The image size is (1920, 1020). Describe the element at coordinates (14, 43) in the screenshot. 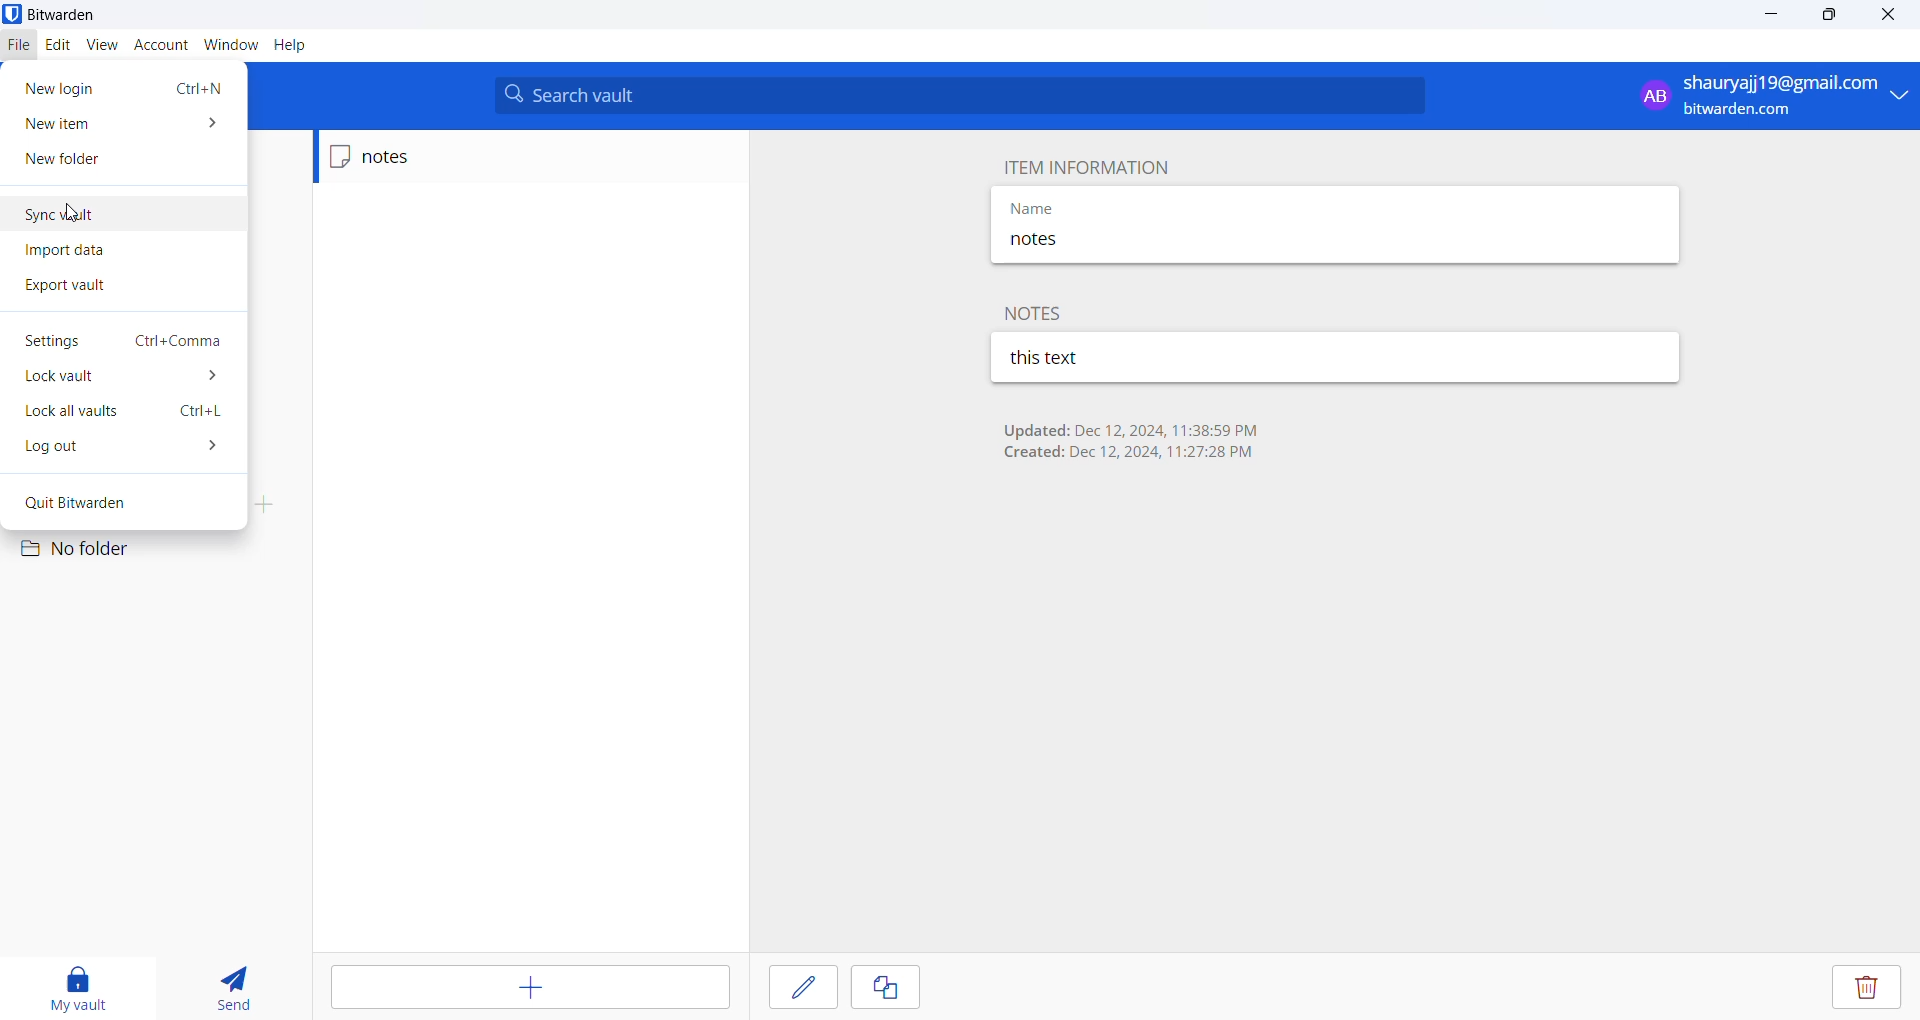

I see `files` at that location.